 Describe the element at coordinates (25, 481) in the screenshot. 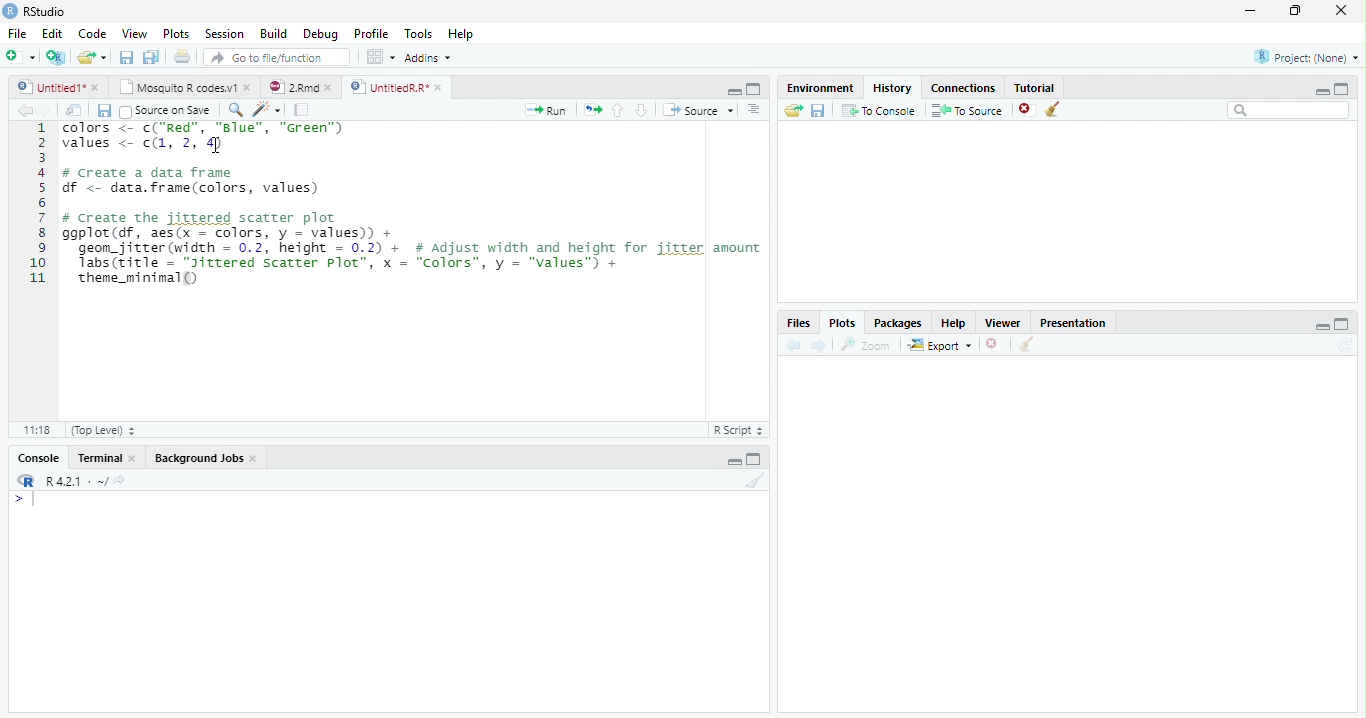

I see `R` at that location.